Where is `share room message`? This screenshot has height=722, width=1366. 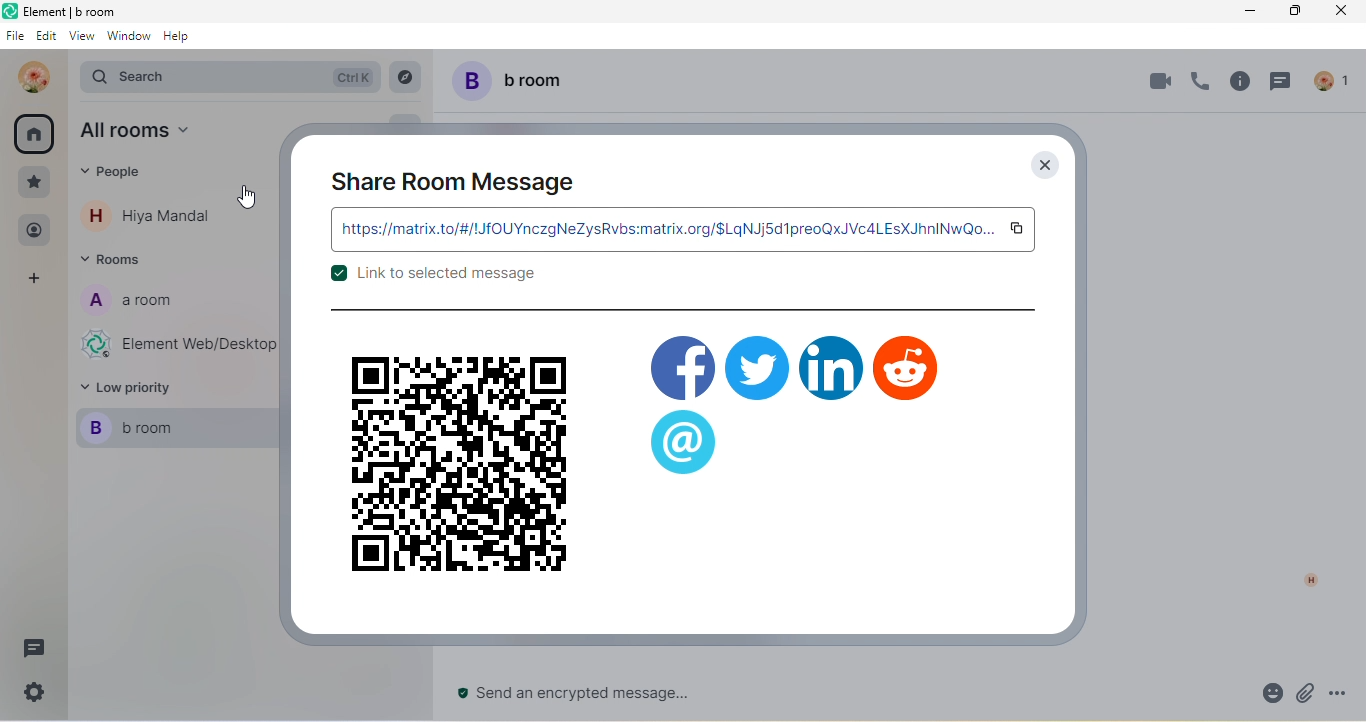
share room message is located at coordinates (455, 181).